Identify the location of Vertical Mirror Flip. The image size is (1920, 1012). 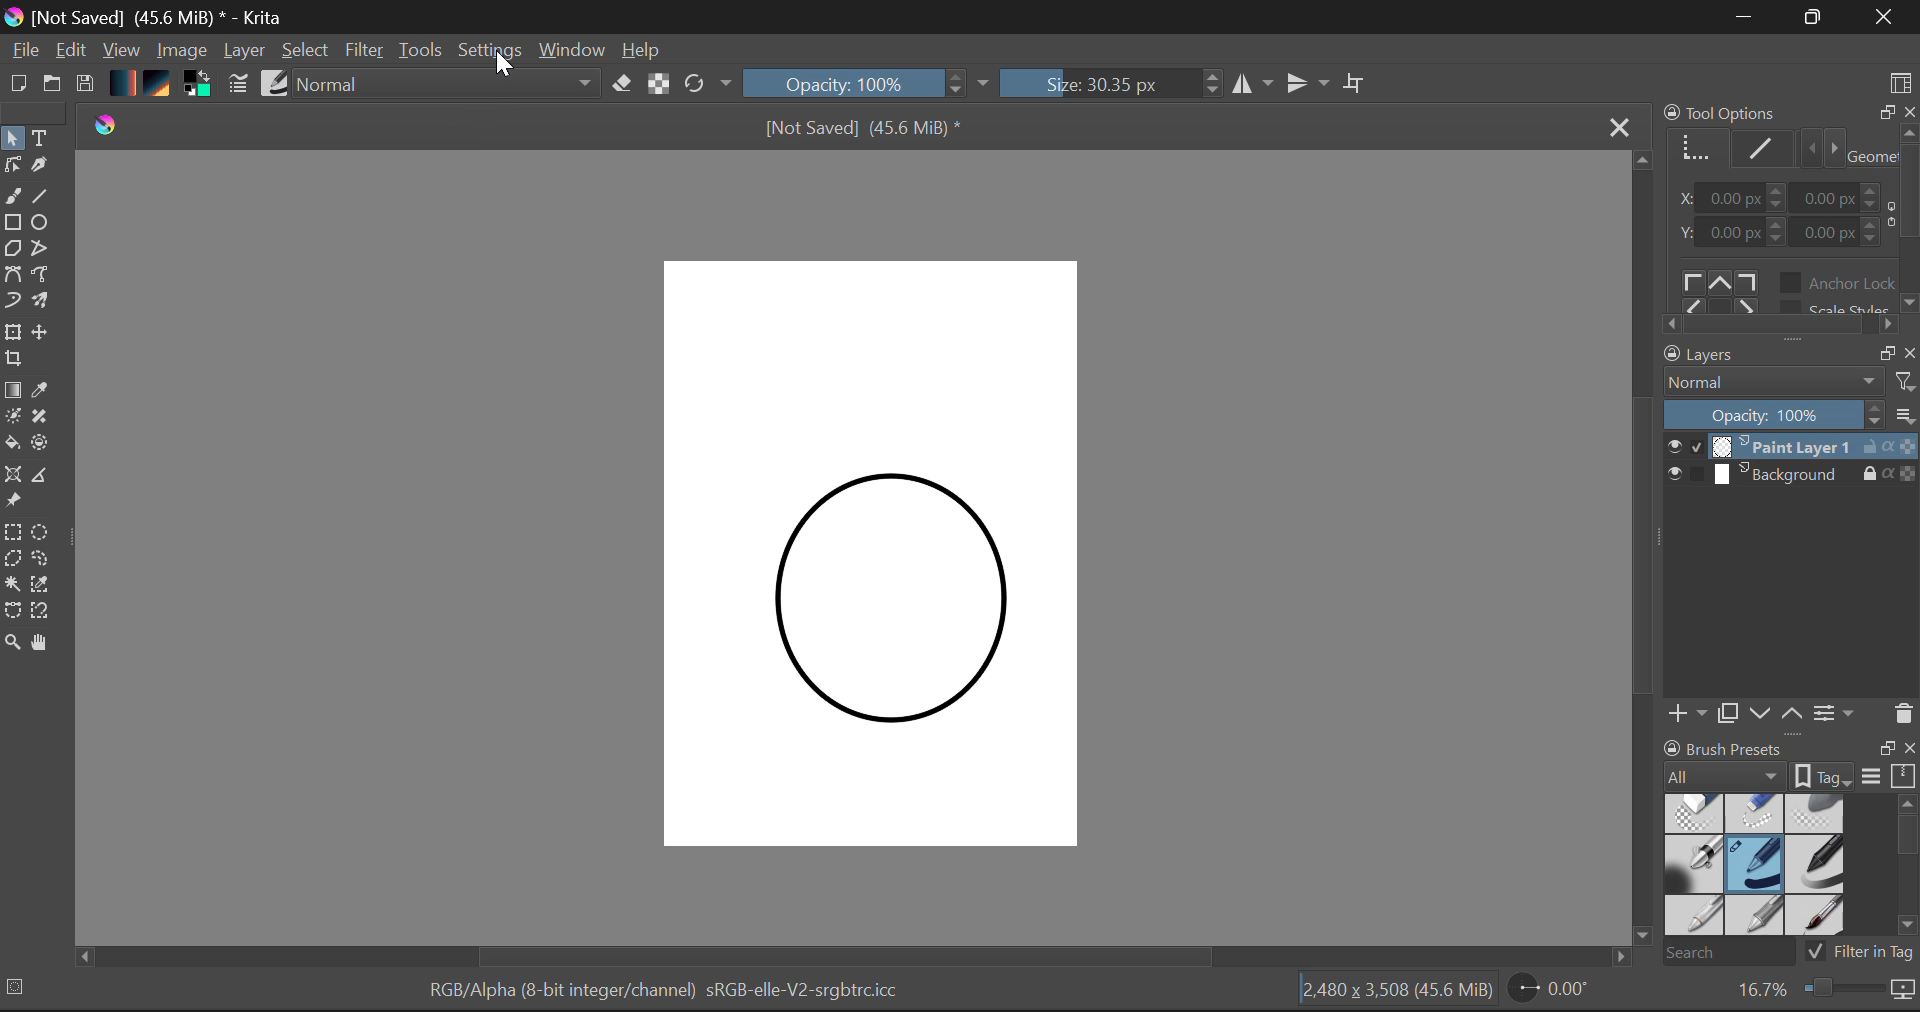
(1254, 84).